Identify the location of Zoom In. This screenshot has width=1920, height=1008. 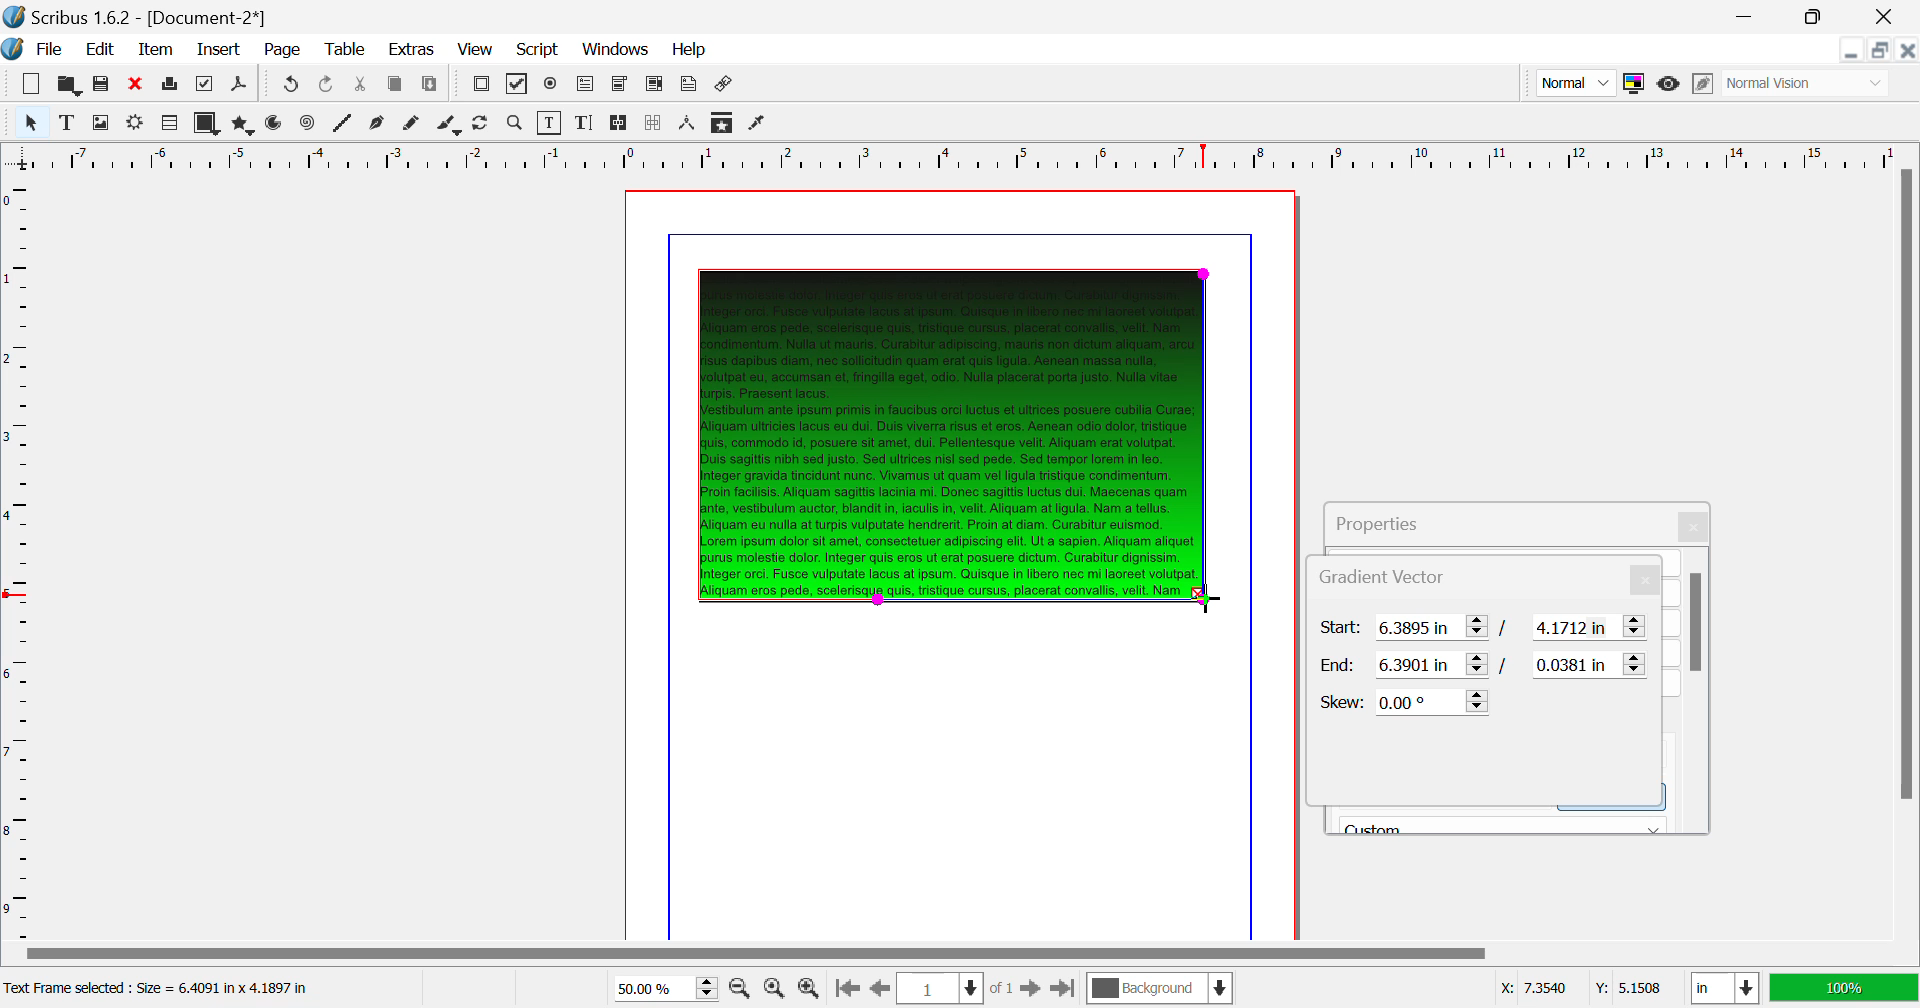
(810, 989).